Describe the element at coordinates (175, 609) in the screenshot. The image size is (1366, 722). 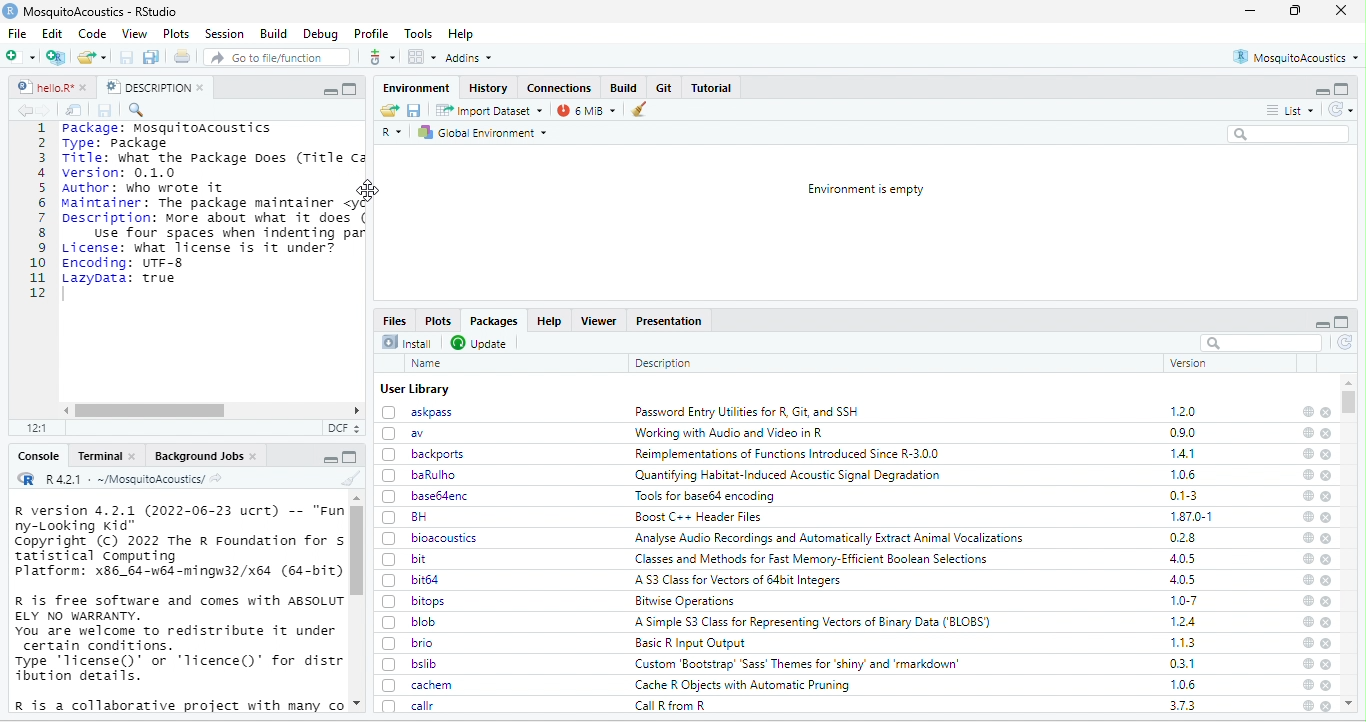
I see `R version 4.2.1 (2022-06-23 ucrt) -- "Fun
ny-Looking Kid"

Copyright (c) 2022 The R Foundation for s
tatistical Computing

Platform: x86_64-w6d-mingw32/x64 (64-bit)
R is free software and comes with ABSOLUT
ELY NO WARRANTY.

You are welcome to redistribute it under

certain conditions.

Type ‘license()' or ‘licence()' for distr
bution details.

R is a collaborative project with many co` at that location.